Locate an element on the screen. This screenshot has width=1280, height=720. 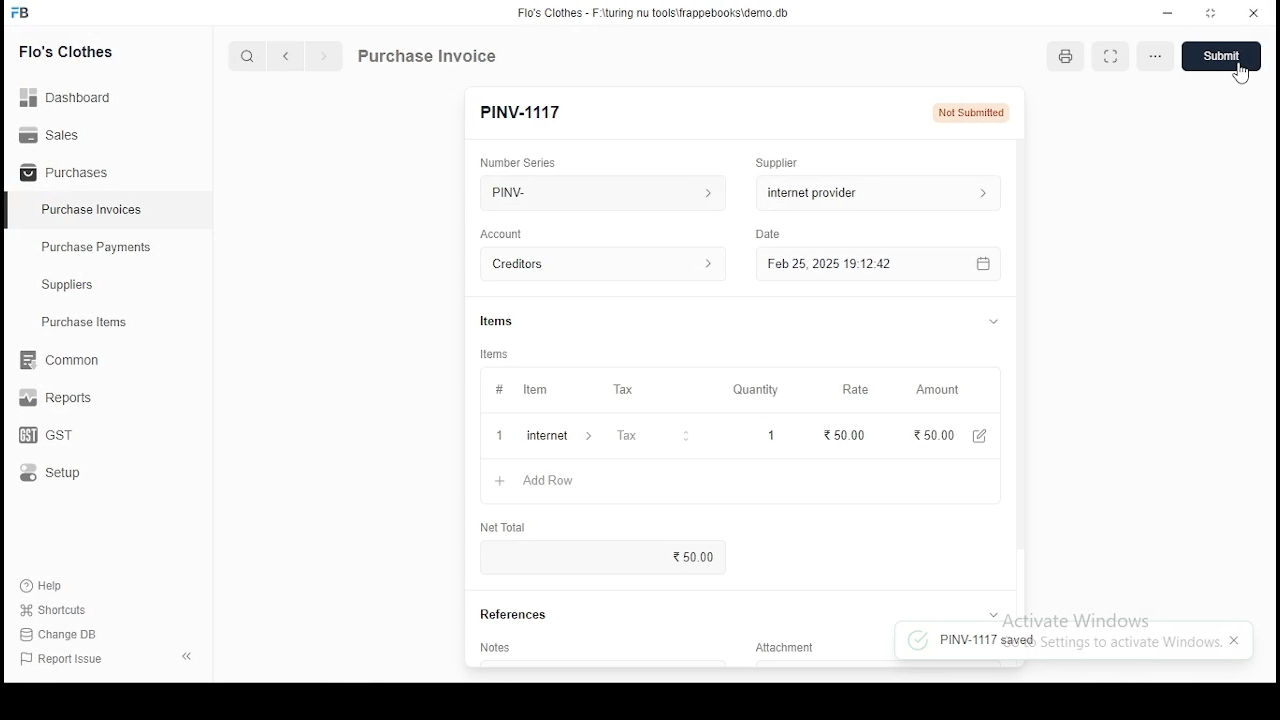
dashboard is located at coordinates (75, 91).